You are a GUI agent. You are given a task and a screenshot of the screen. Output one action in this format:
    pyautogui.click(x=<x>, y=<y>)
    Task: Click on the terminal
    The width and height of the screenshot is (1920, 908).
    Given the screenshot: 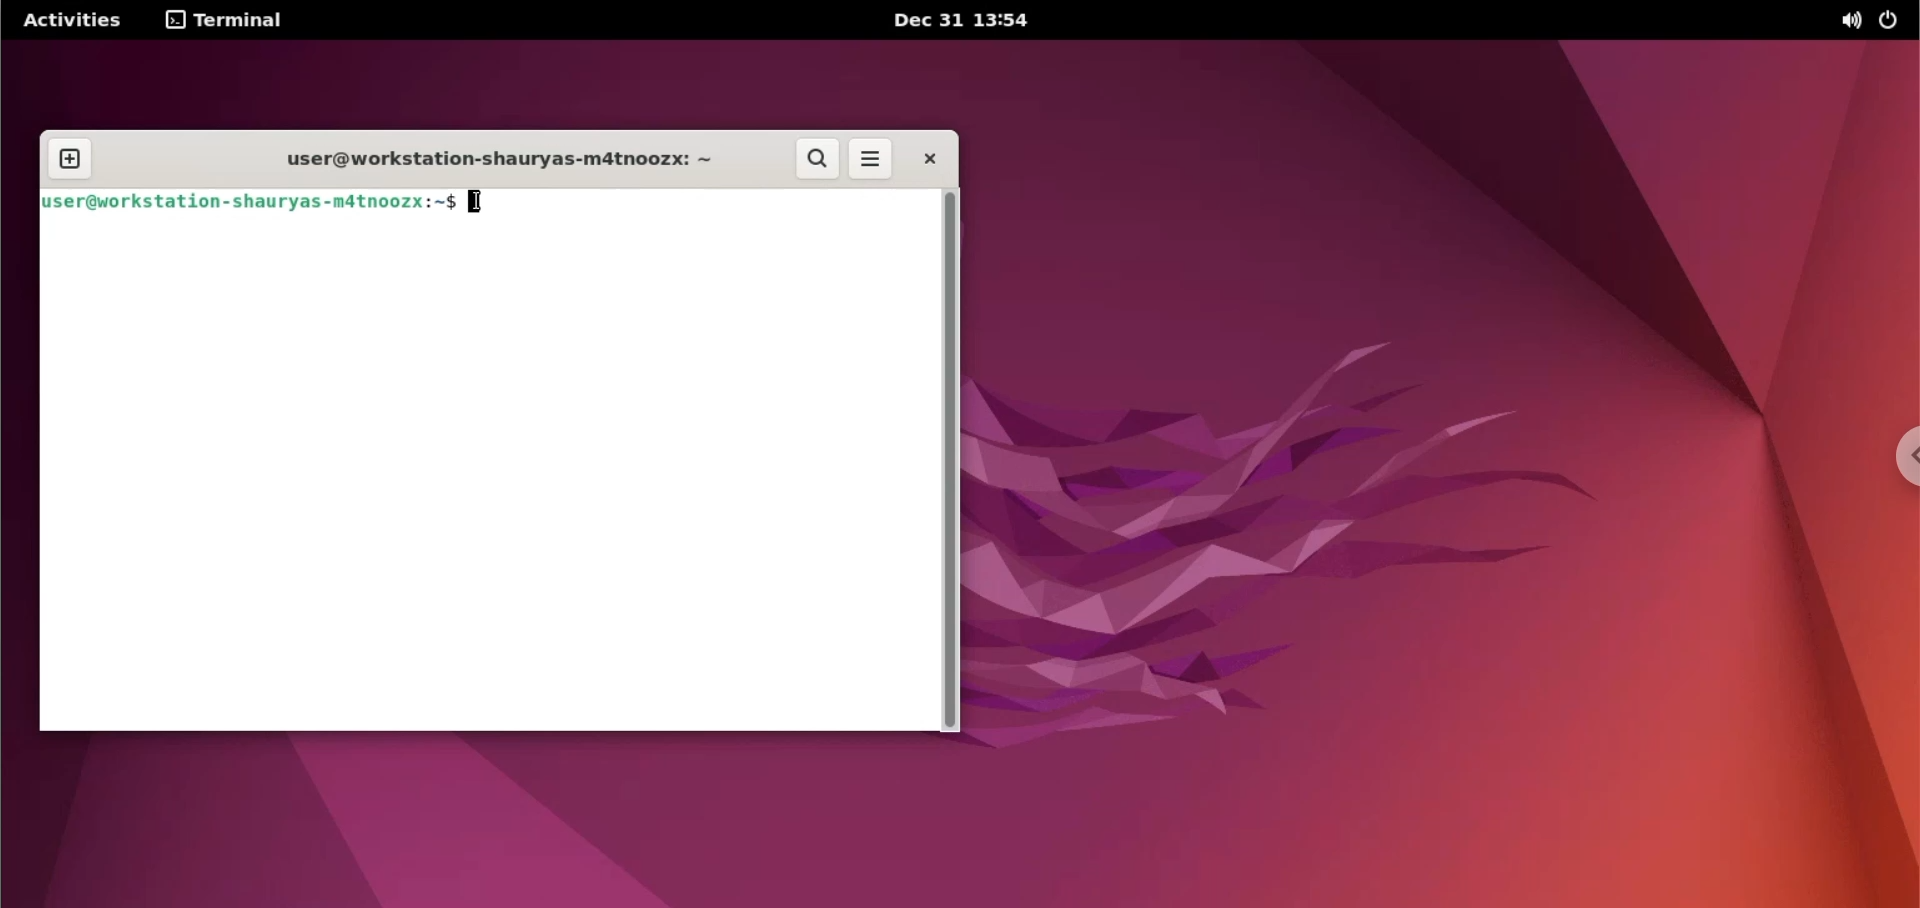 What is the action you would take?
    pyautogui.click(x=232, y=18)
    